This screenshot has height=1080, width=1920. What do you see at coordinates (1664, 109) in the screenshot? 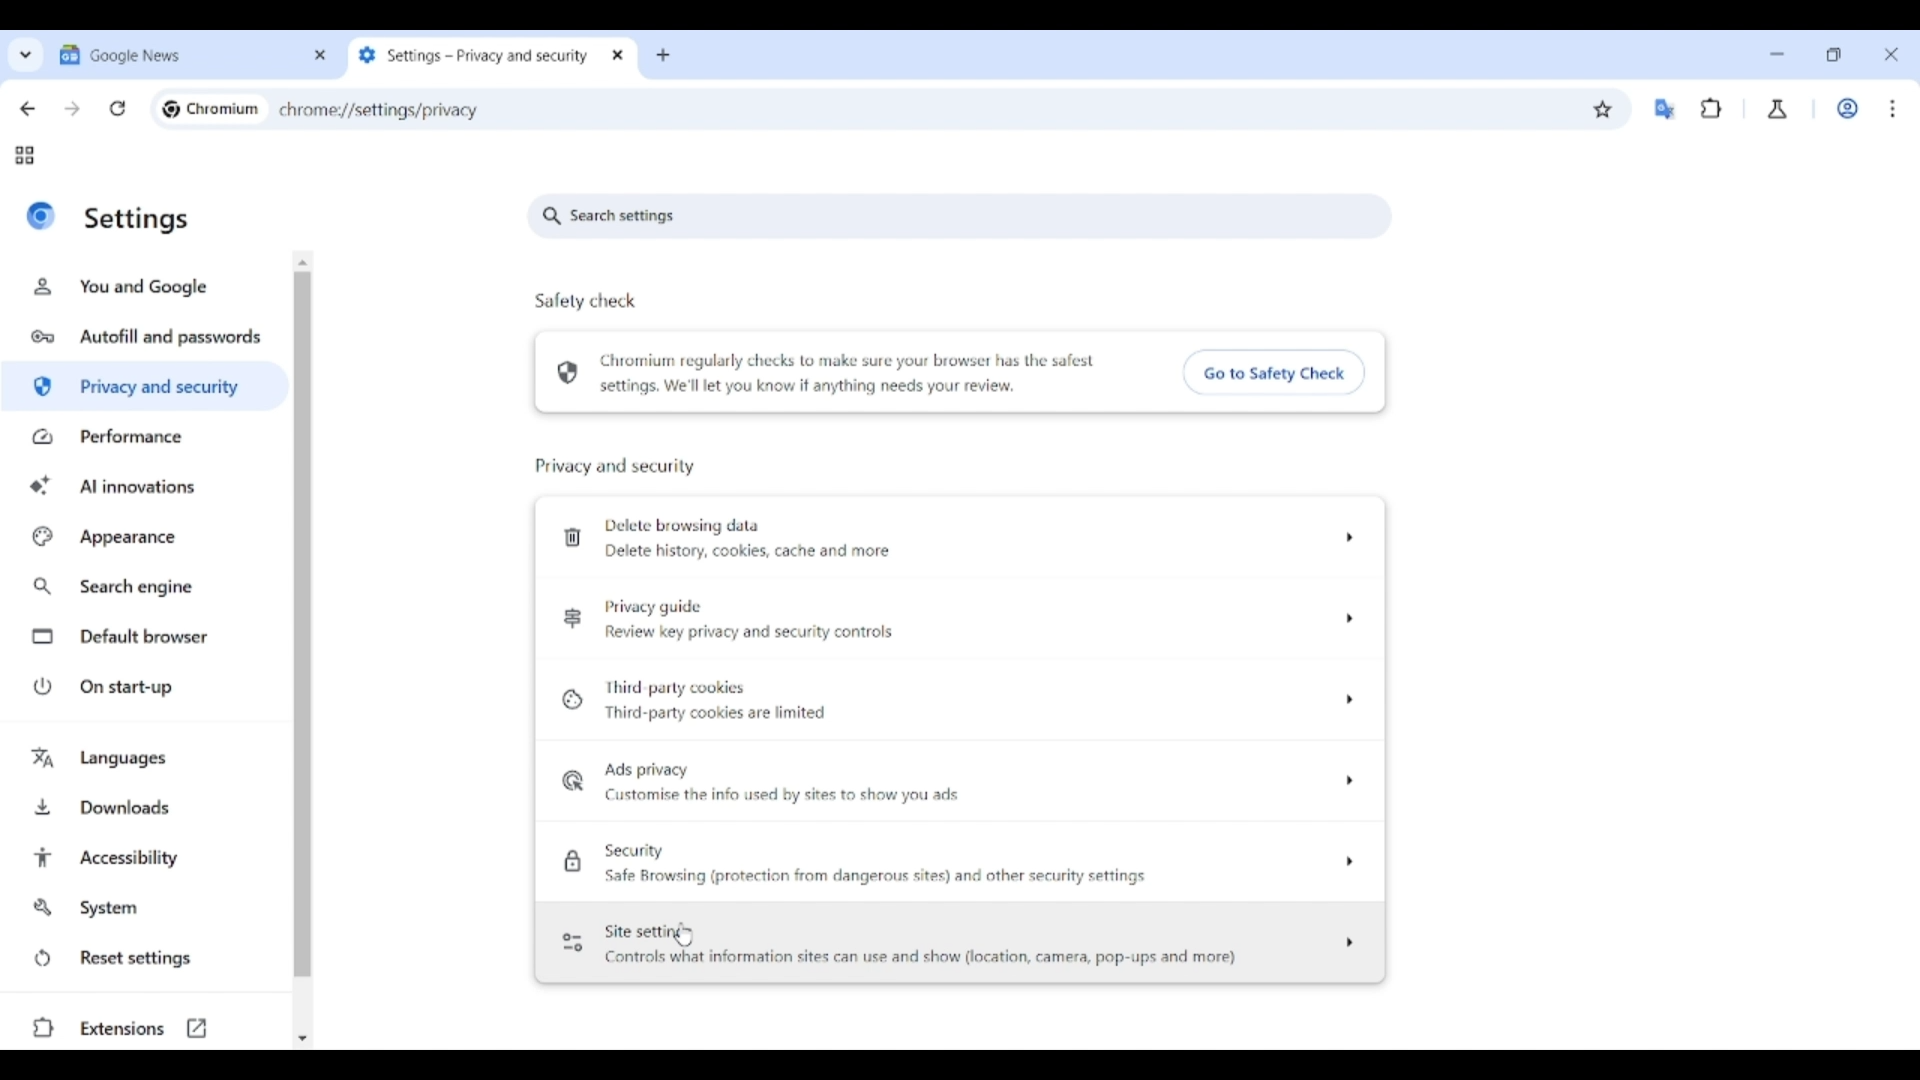
I see `Google translator extension` at bounding box center [1664, 109].